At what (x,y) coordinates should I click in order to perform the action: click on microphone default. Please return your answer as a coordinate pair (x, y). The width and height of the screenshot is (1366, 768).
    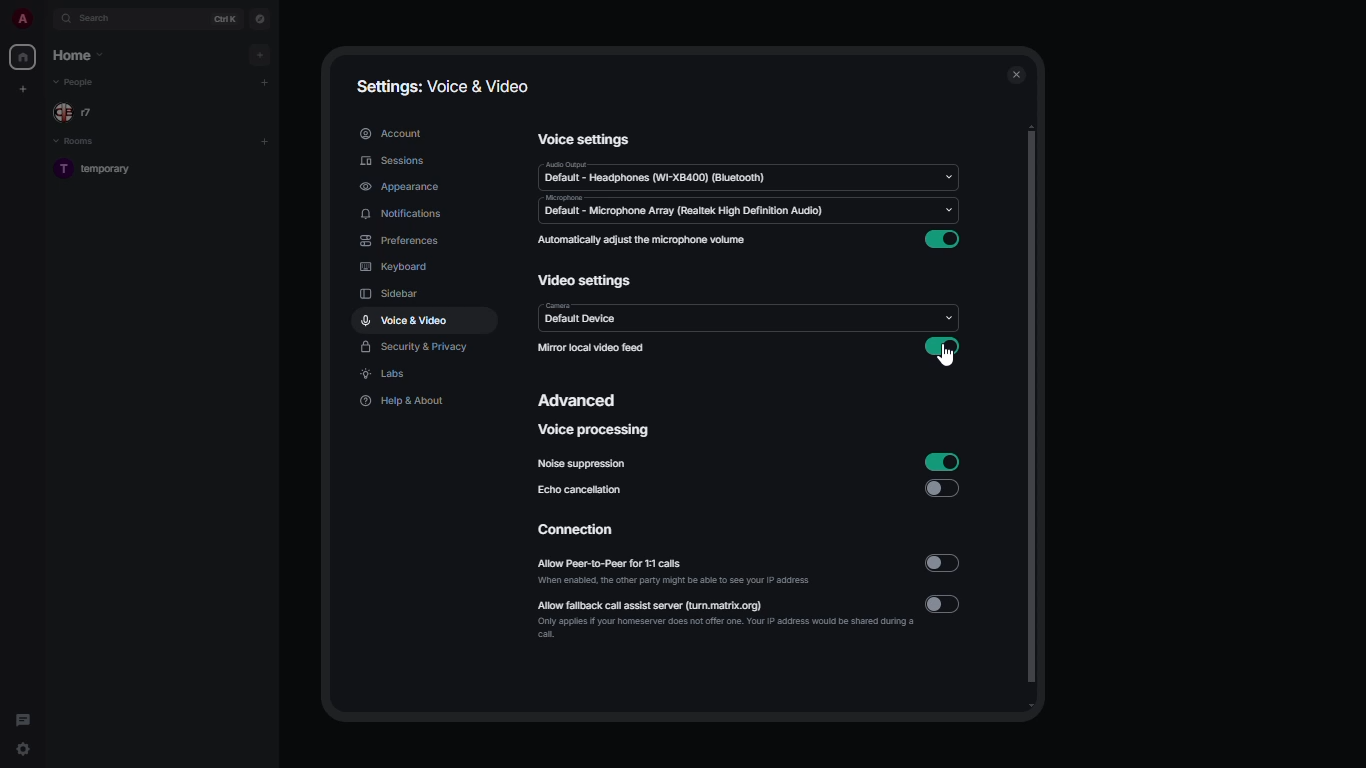
    Looking at the image, I should click on (684, 206).